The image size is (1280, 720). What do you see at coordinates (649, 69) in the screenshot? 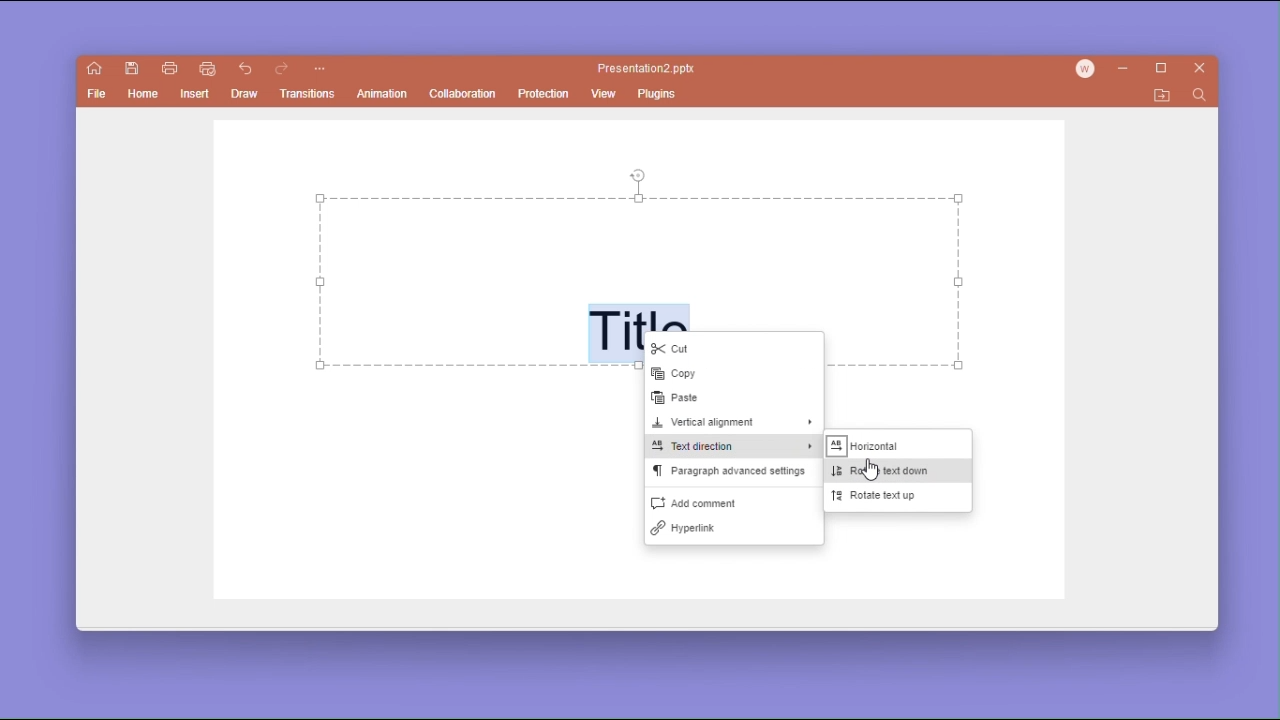
I see `Presentation2 pptx.` at bounding box center [649, 69].